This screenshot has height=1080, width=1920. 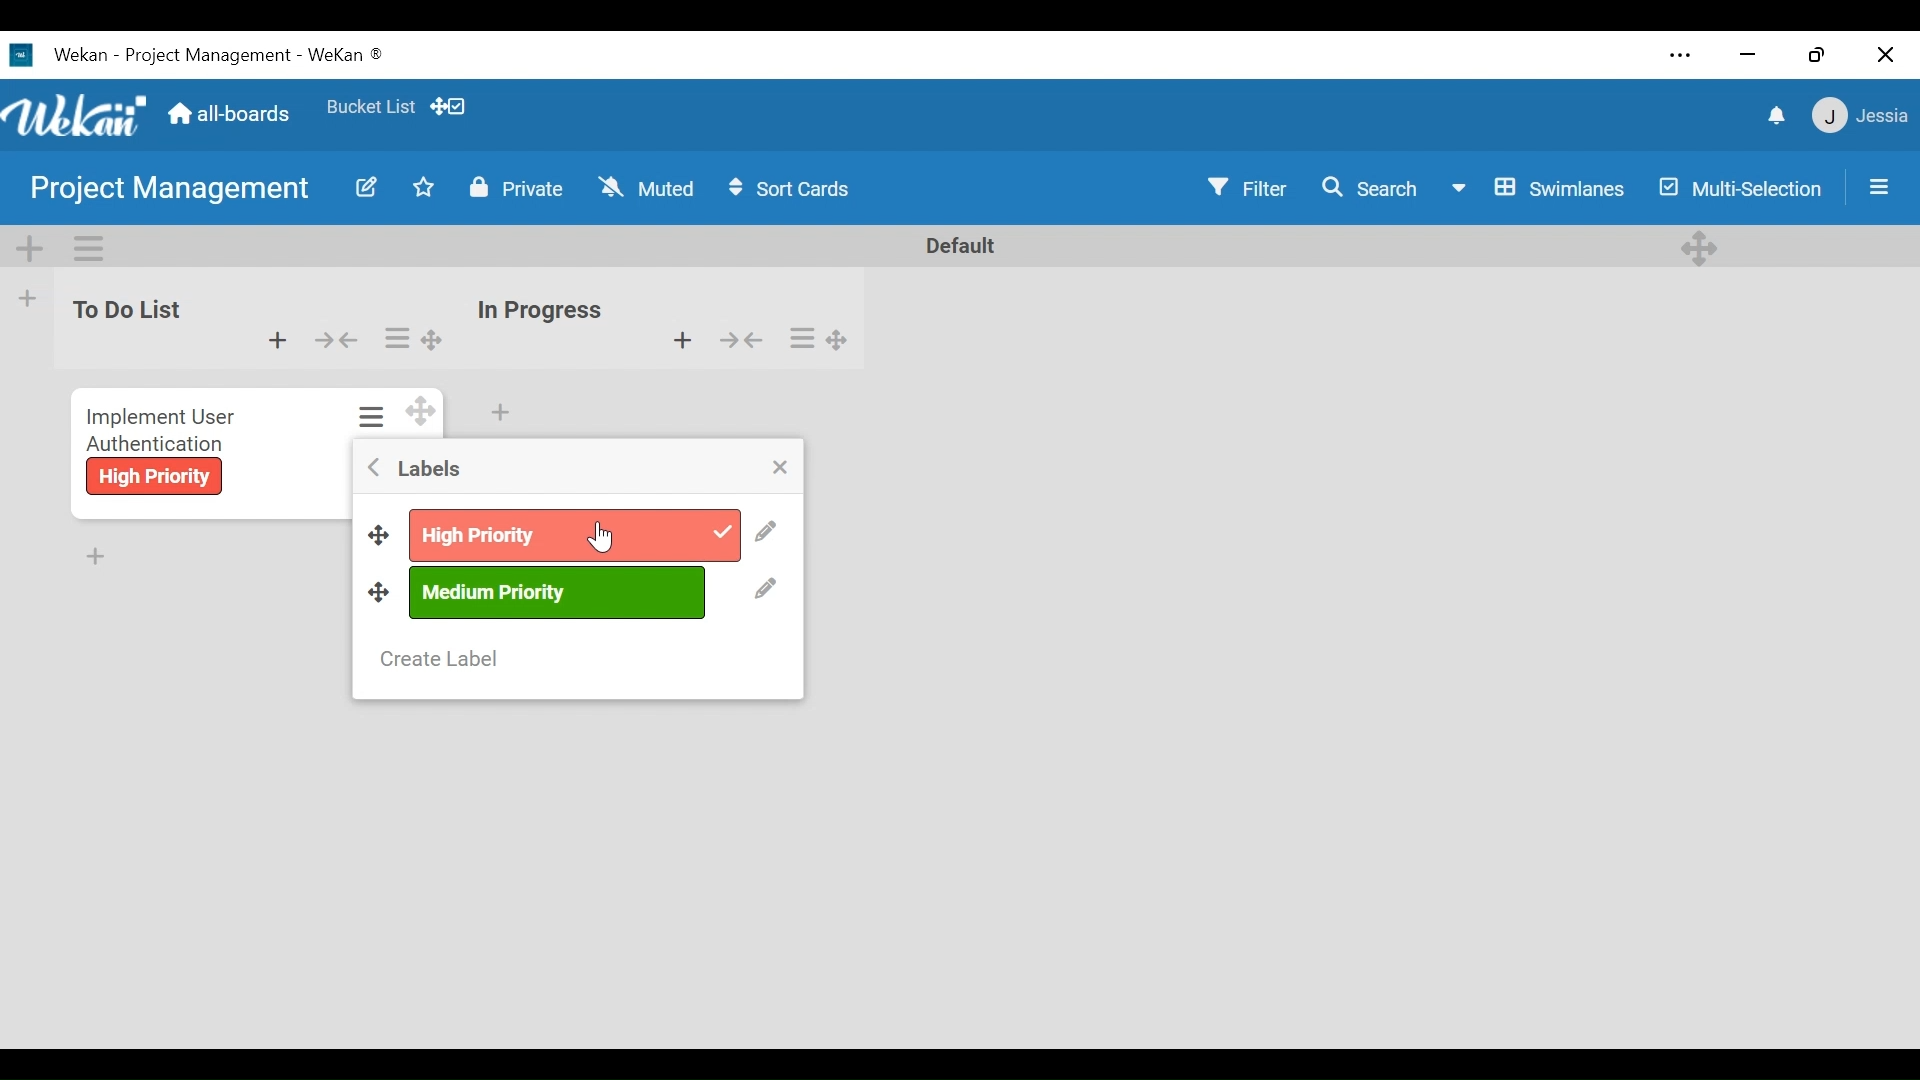 What do you see at coordinates (374, 470) in the screenshot?
I see `previous` at bounding box center [374, 470].